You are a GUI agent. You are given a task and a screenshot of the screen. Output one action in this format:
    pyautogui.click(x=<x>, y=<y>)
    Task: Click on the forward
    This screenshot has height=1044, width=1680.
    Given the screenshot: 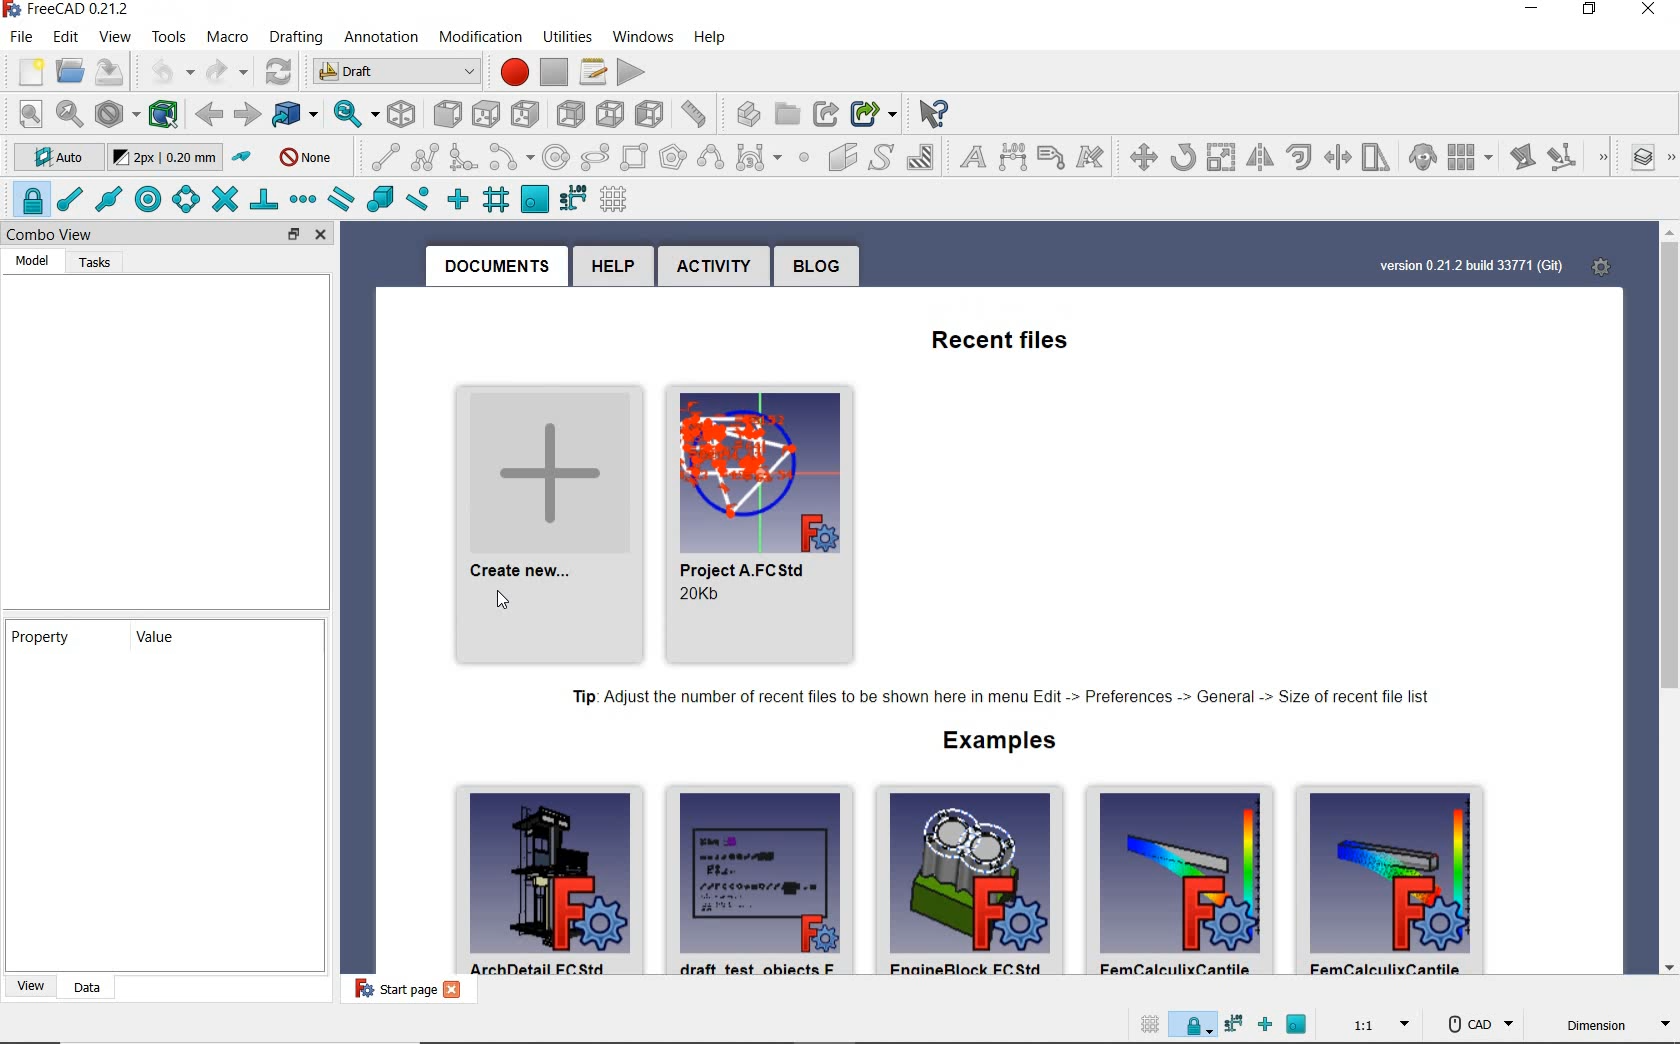 What is the action you would take?
    pyautogui.click(x=246, y=111)
    